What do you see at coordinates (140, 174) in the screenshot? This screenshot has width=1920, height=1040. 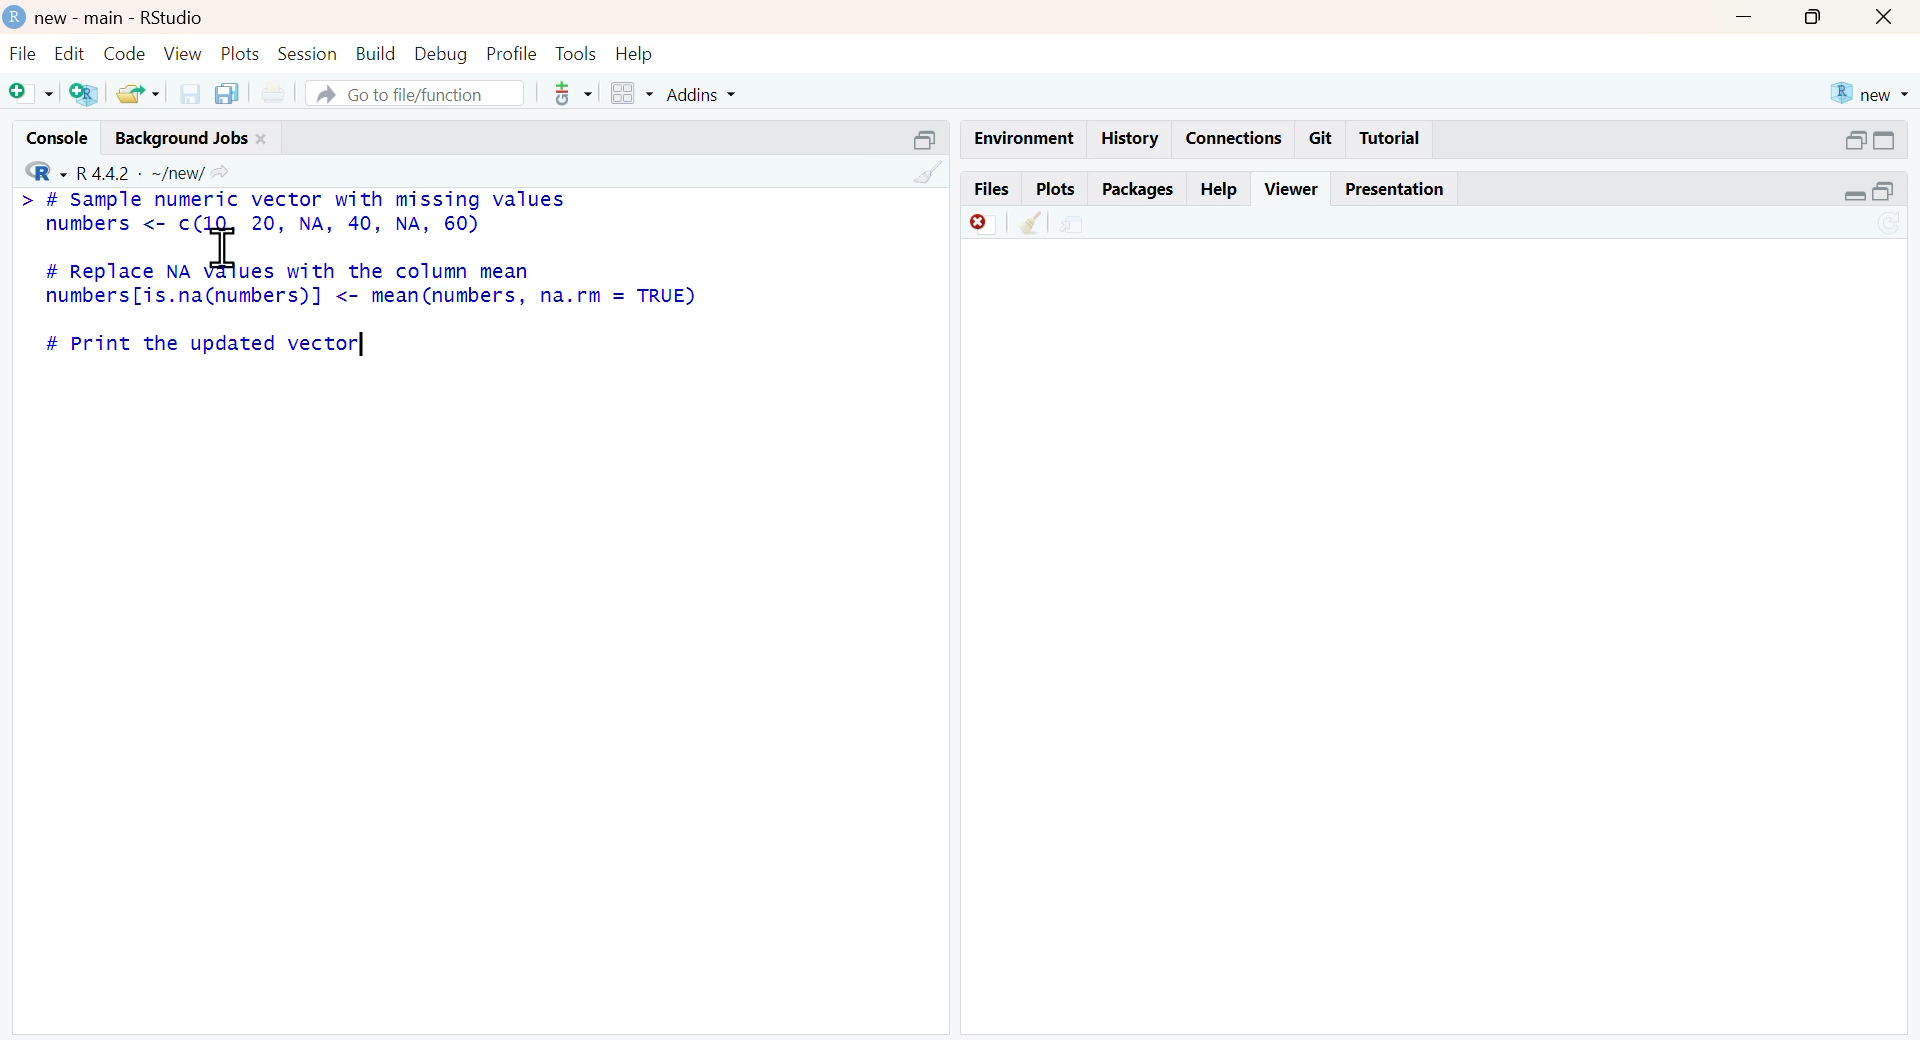 I see `R 4.4.2 ~/new/` at bounding box center [140, 174].